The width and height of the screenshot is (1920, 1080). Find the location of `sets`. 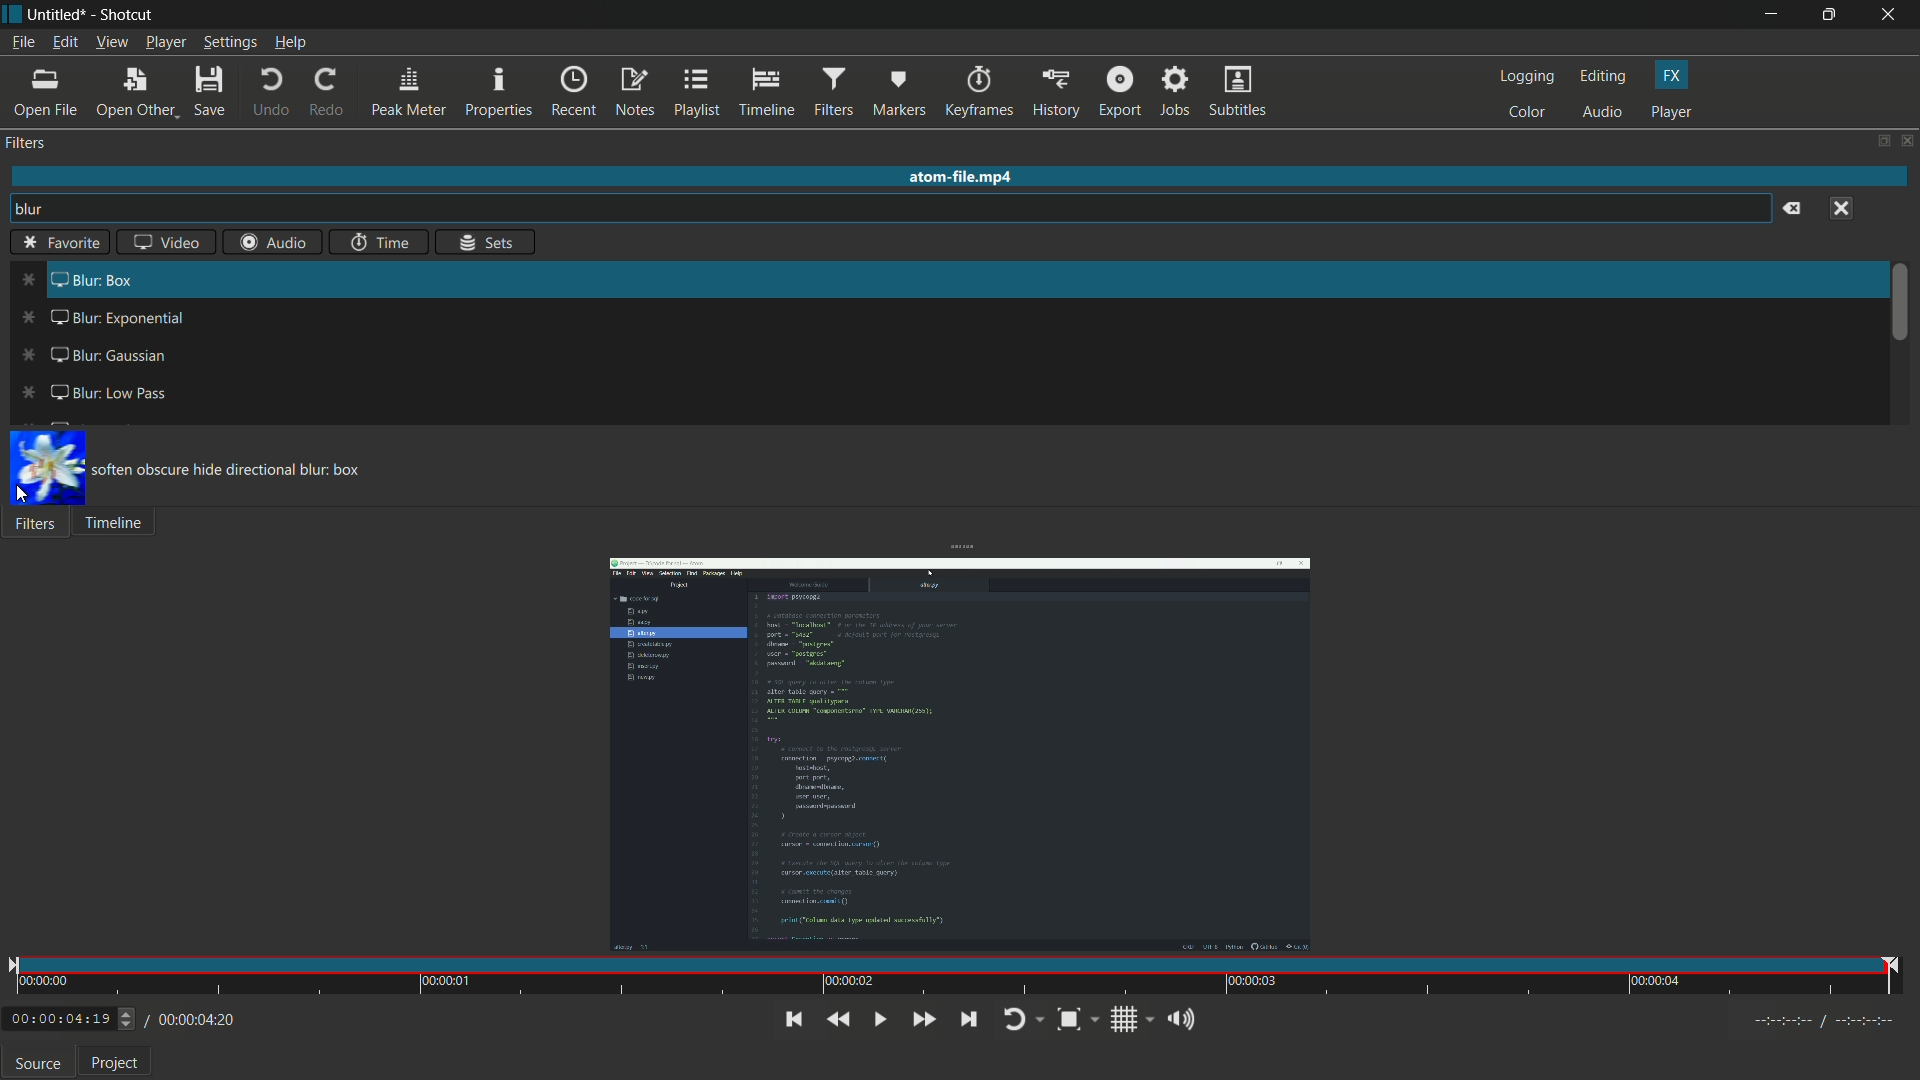

sets is located at coordinates (489, 244).